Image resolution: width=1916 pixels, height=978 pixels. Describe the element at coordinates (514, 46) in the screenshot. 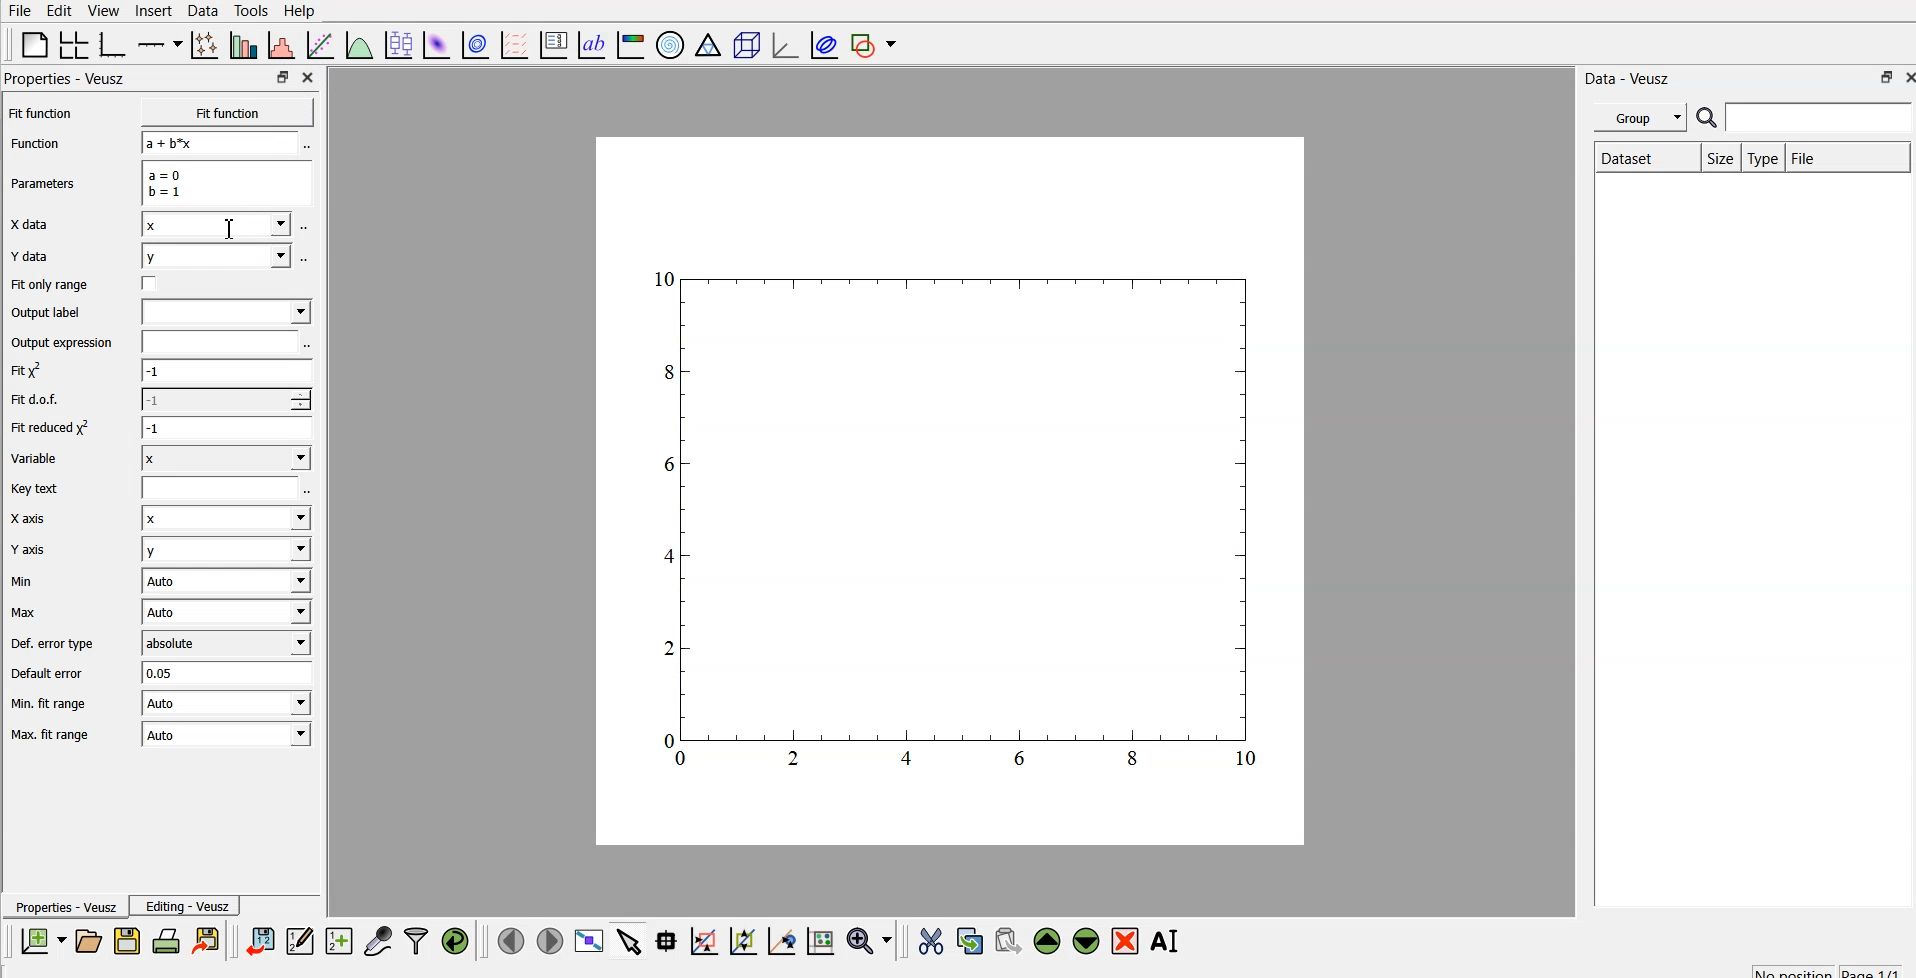

I see `plot a vector field` at that location.